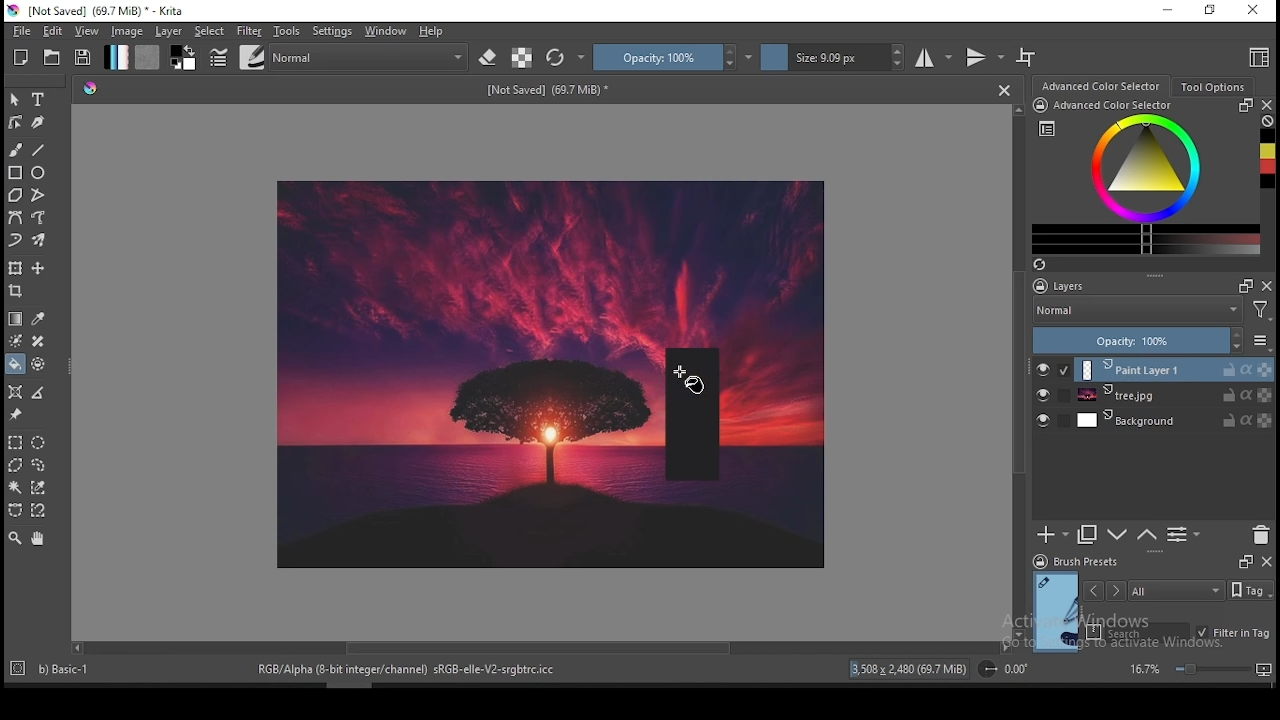 The width and height of the screenshot is (1280, 720). Describe the element at coordinates (16, 239) in the screenshot. I see `dynamic brush tool` at that location.